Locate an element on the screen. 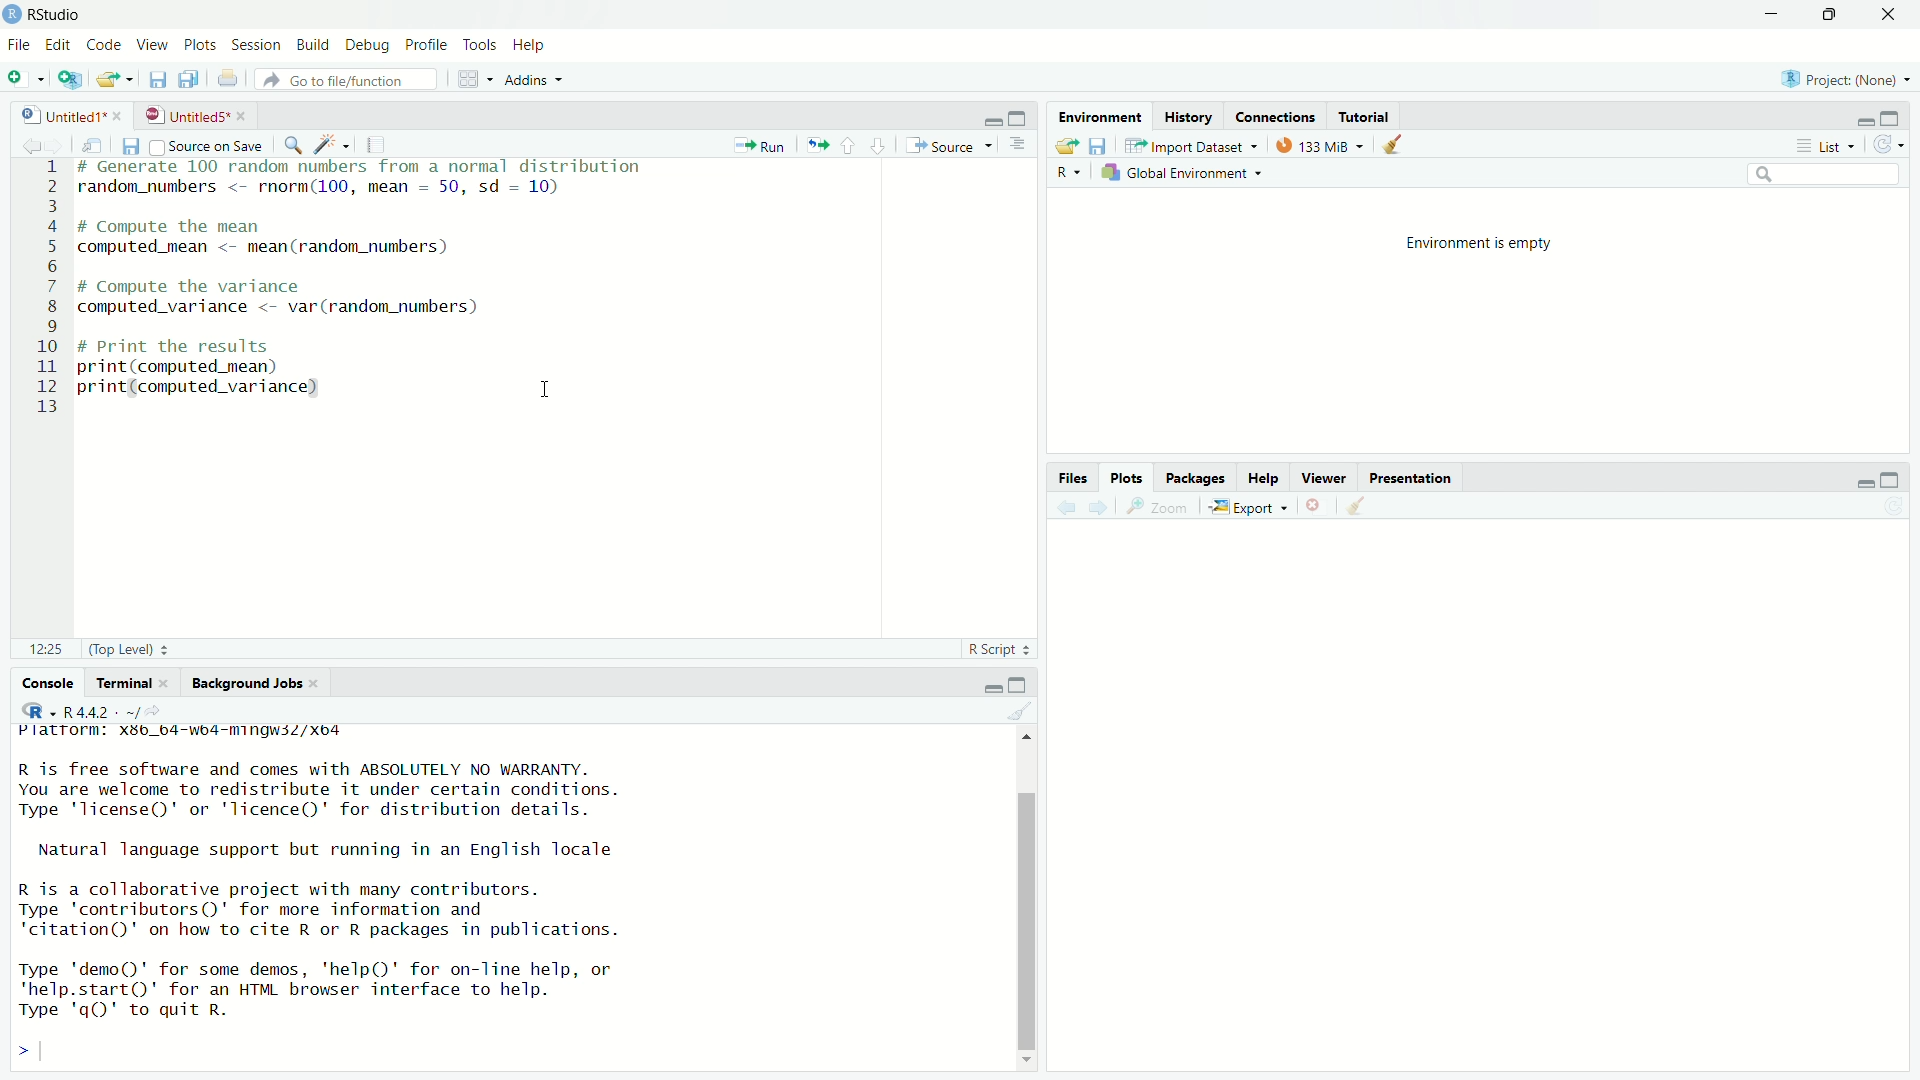 This screenshot has width=1920, height=1080. print(computed_mean)
print(computed_variance) is located at coordinates (221, 383).